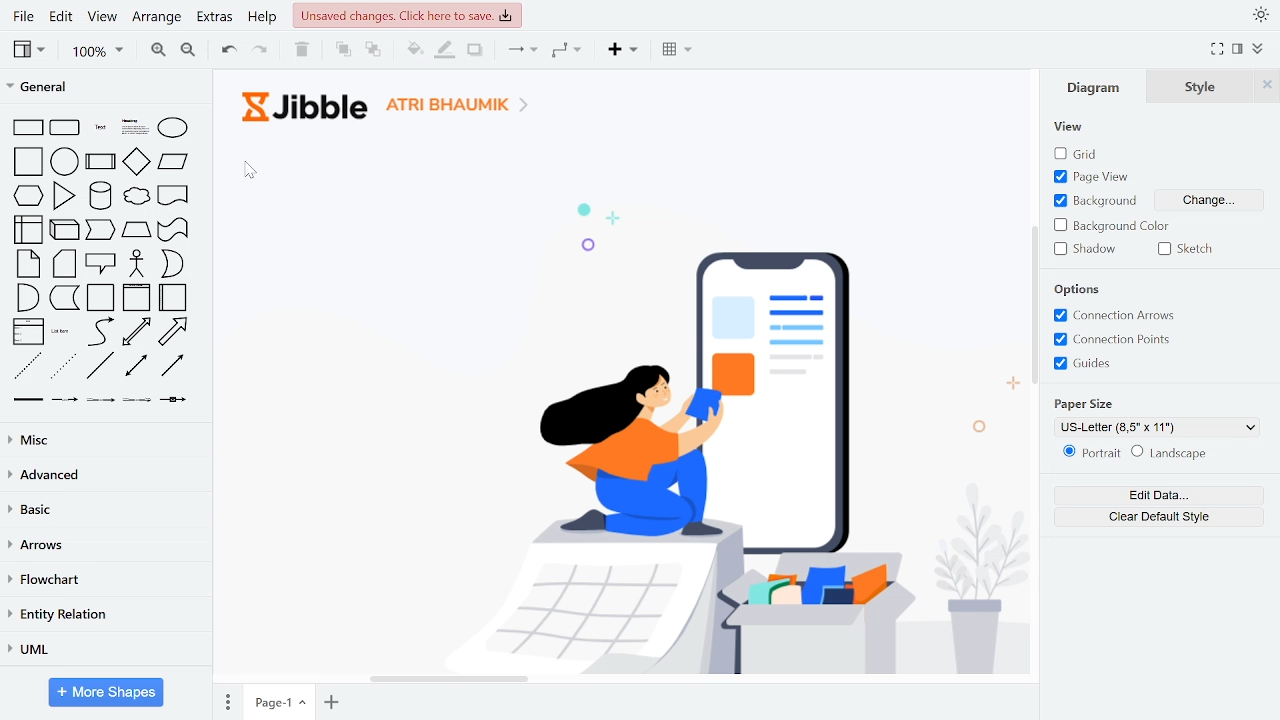  What do you see at coordinates (172, 194) in the screenshot?
I see `general shapes` at bounding box center [172, 194].